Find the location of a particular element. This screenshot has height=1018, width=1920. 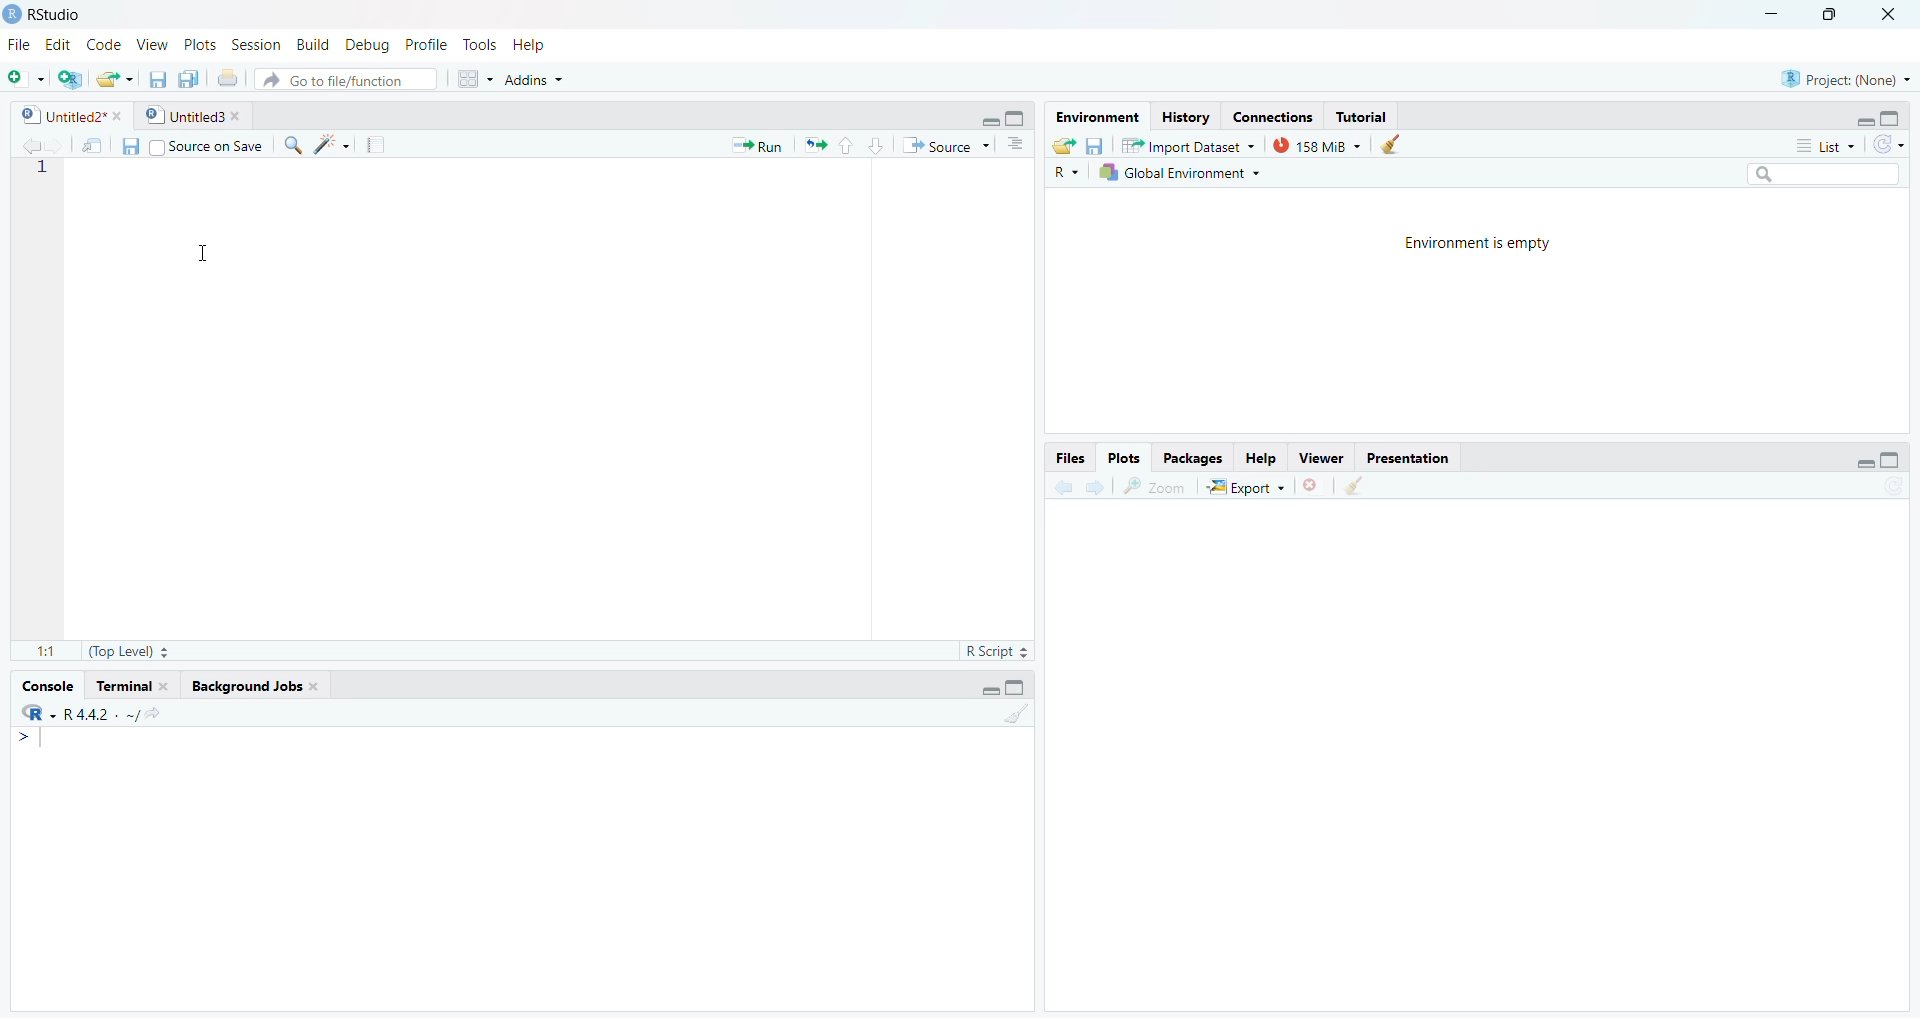

Tutorial is located at coordinates (1367, 114).